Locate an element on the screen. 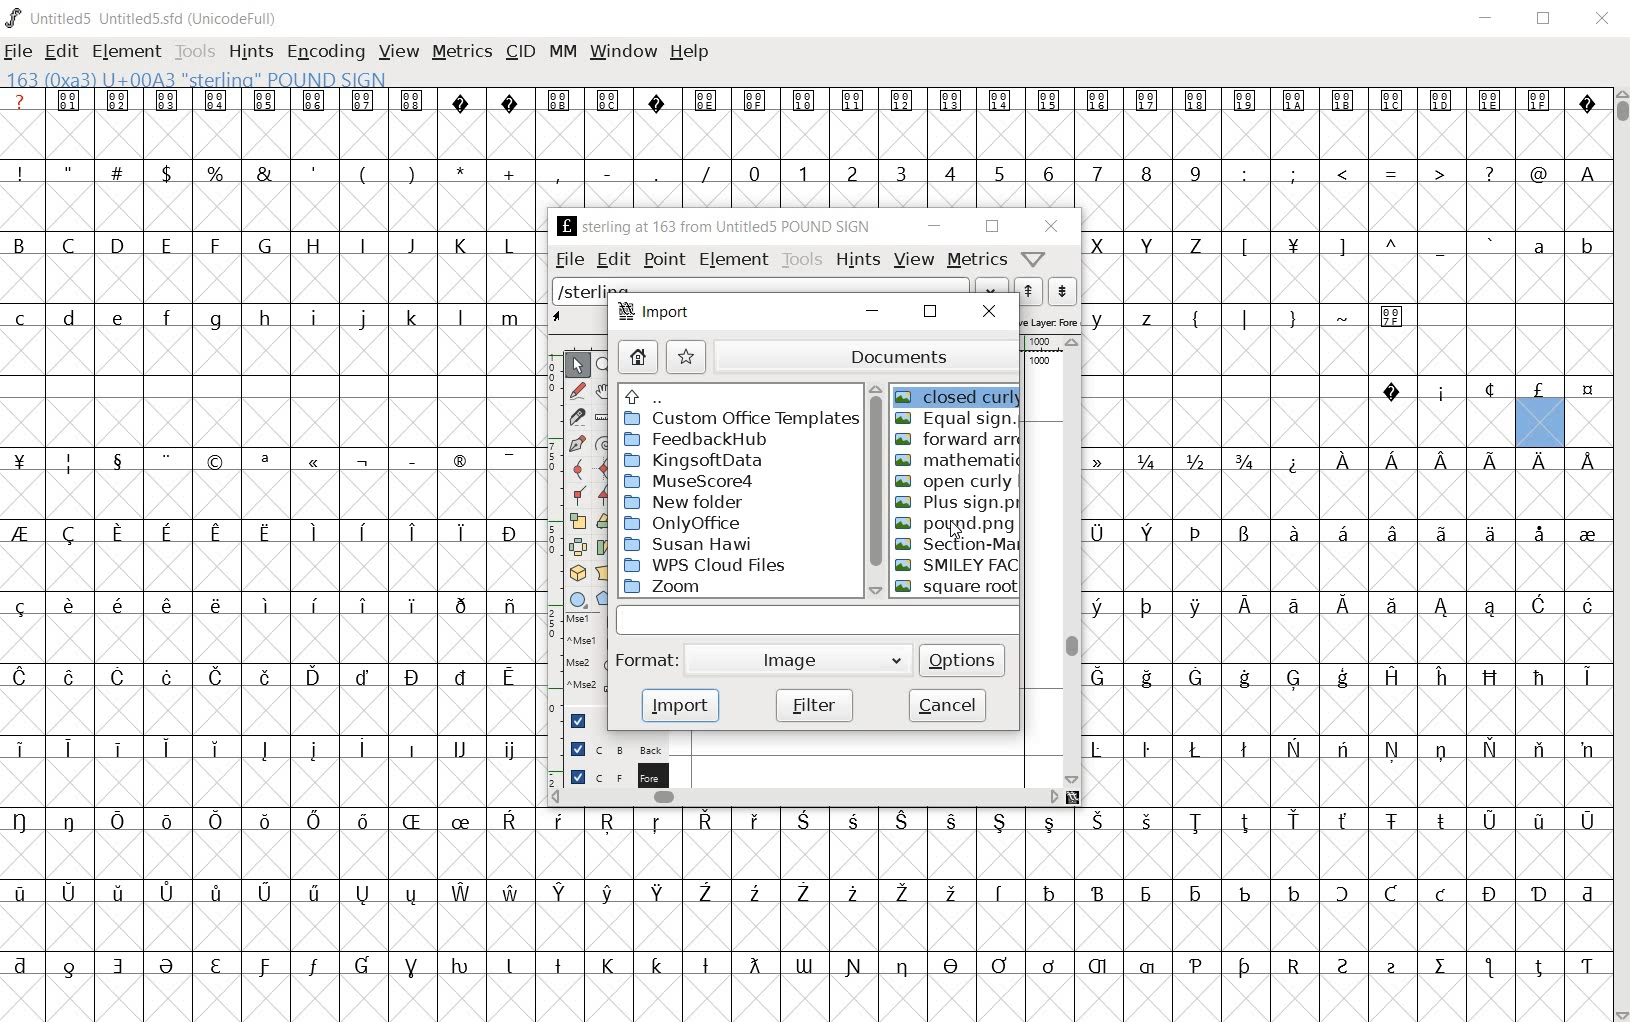  K is located at coordinates (460, 245).